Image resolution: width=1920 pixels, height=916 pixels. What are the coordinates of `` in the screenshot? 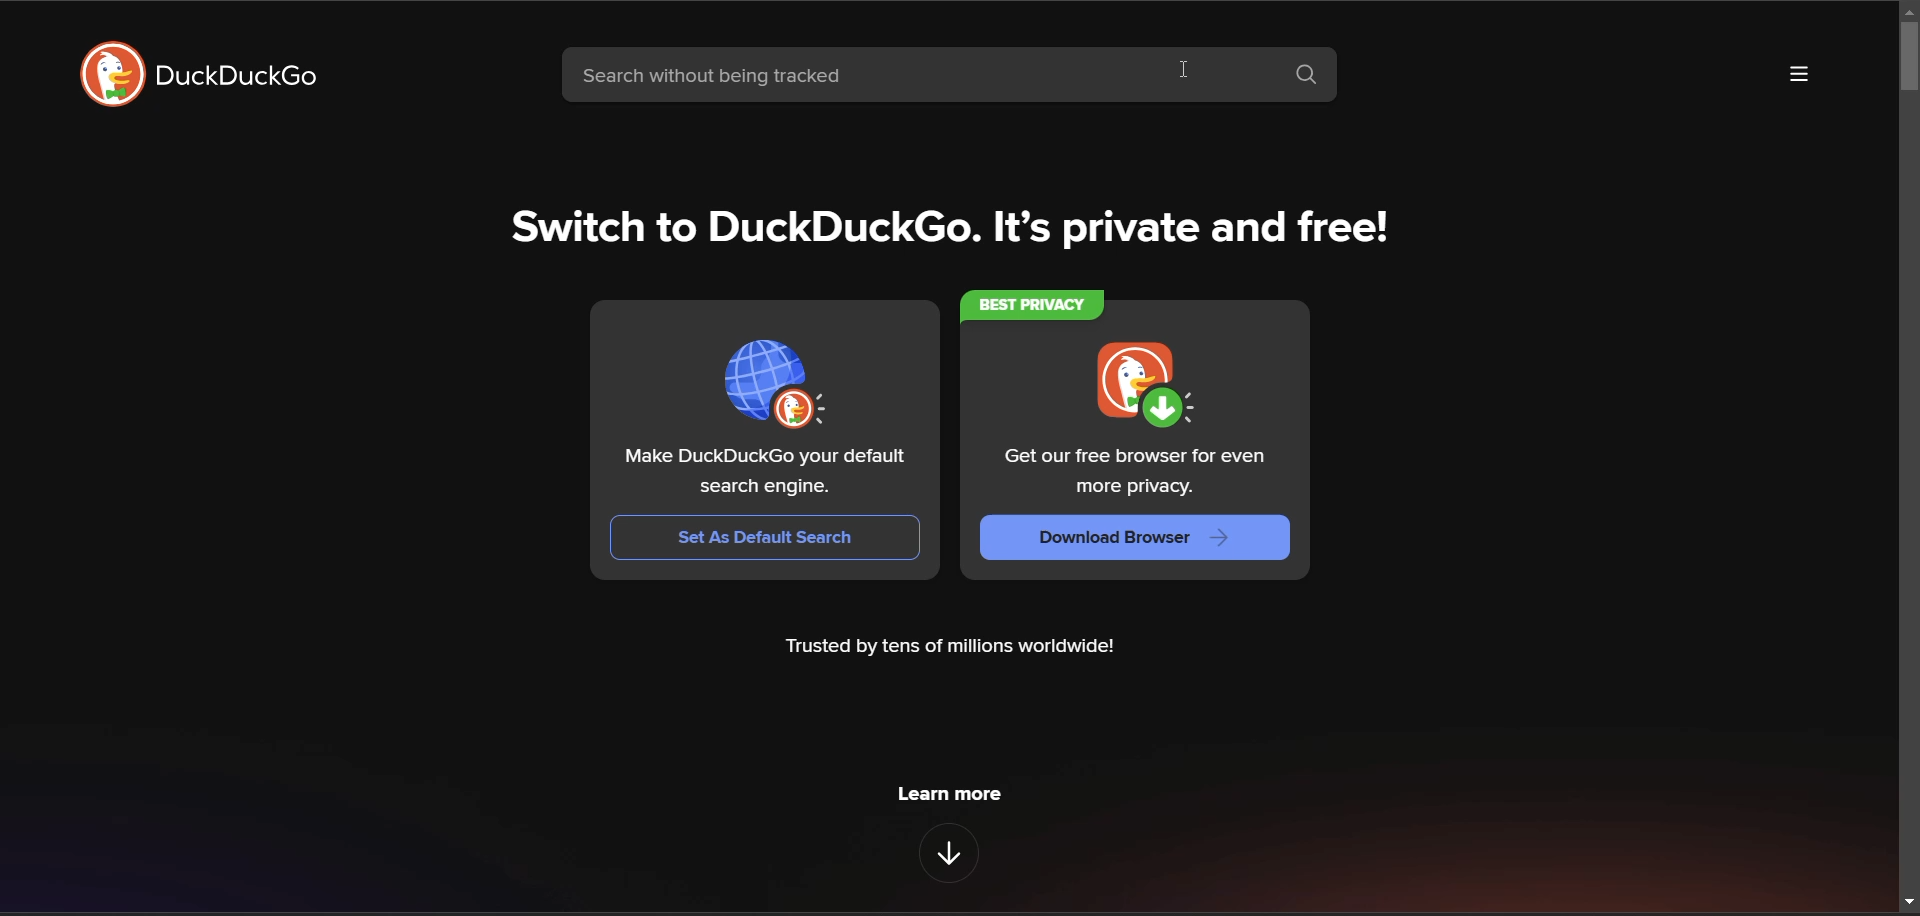 It's located at (1144, 383).